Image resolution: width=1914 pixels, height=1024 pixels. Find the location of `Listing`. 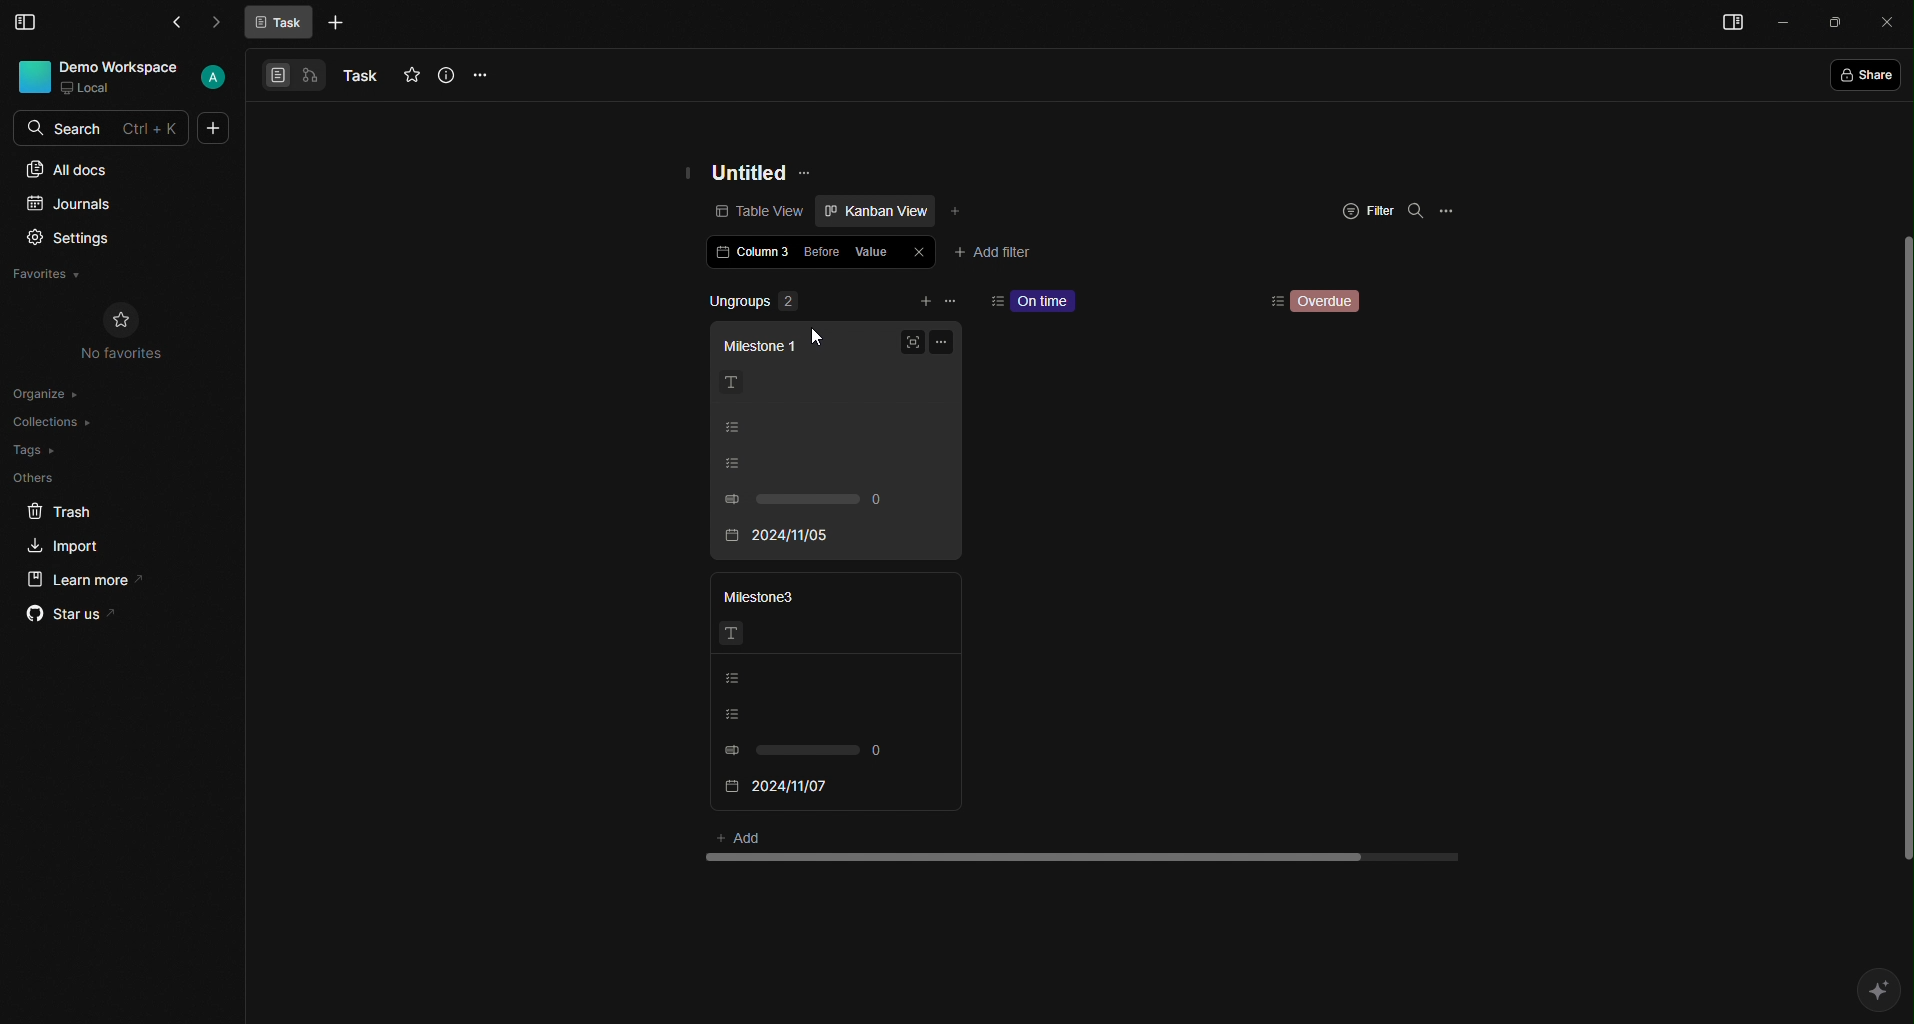

Listing is located at coordinates (744, 427).